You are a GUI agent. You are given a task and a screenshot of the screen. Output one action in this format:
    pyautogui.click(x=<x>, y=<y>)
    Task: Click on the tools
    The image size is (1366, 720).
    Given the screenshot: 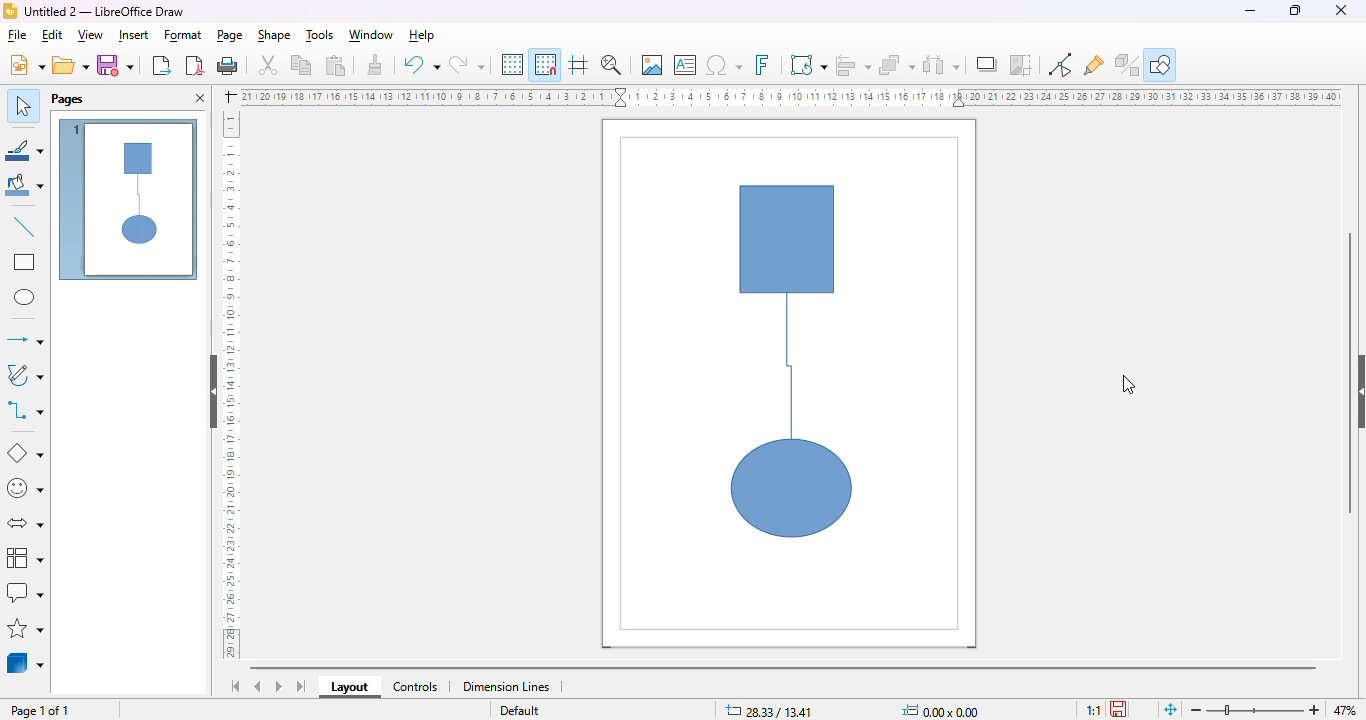 What is the action you would take?
    pyautogui.click(x=321, y=35)
    